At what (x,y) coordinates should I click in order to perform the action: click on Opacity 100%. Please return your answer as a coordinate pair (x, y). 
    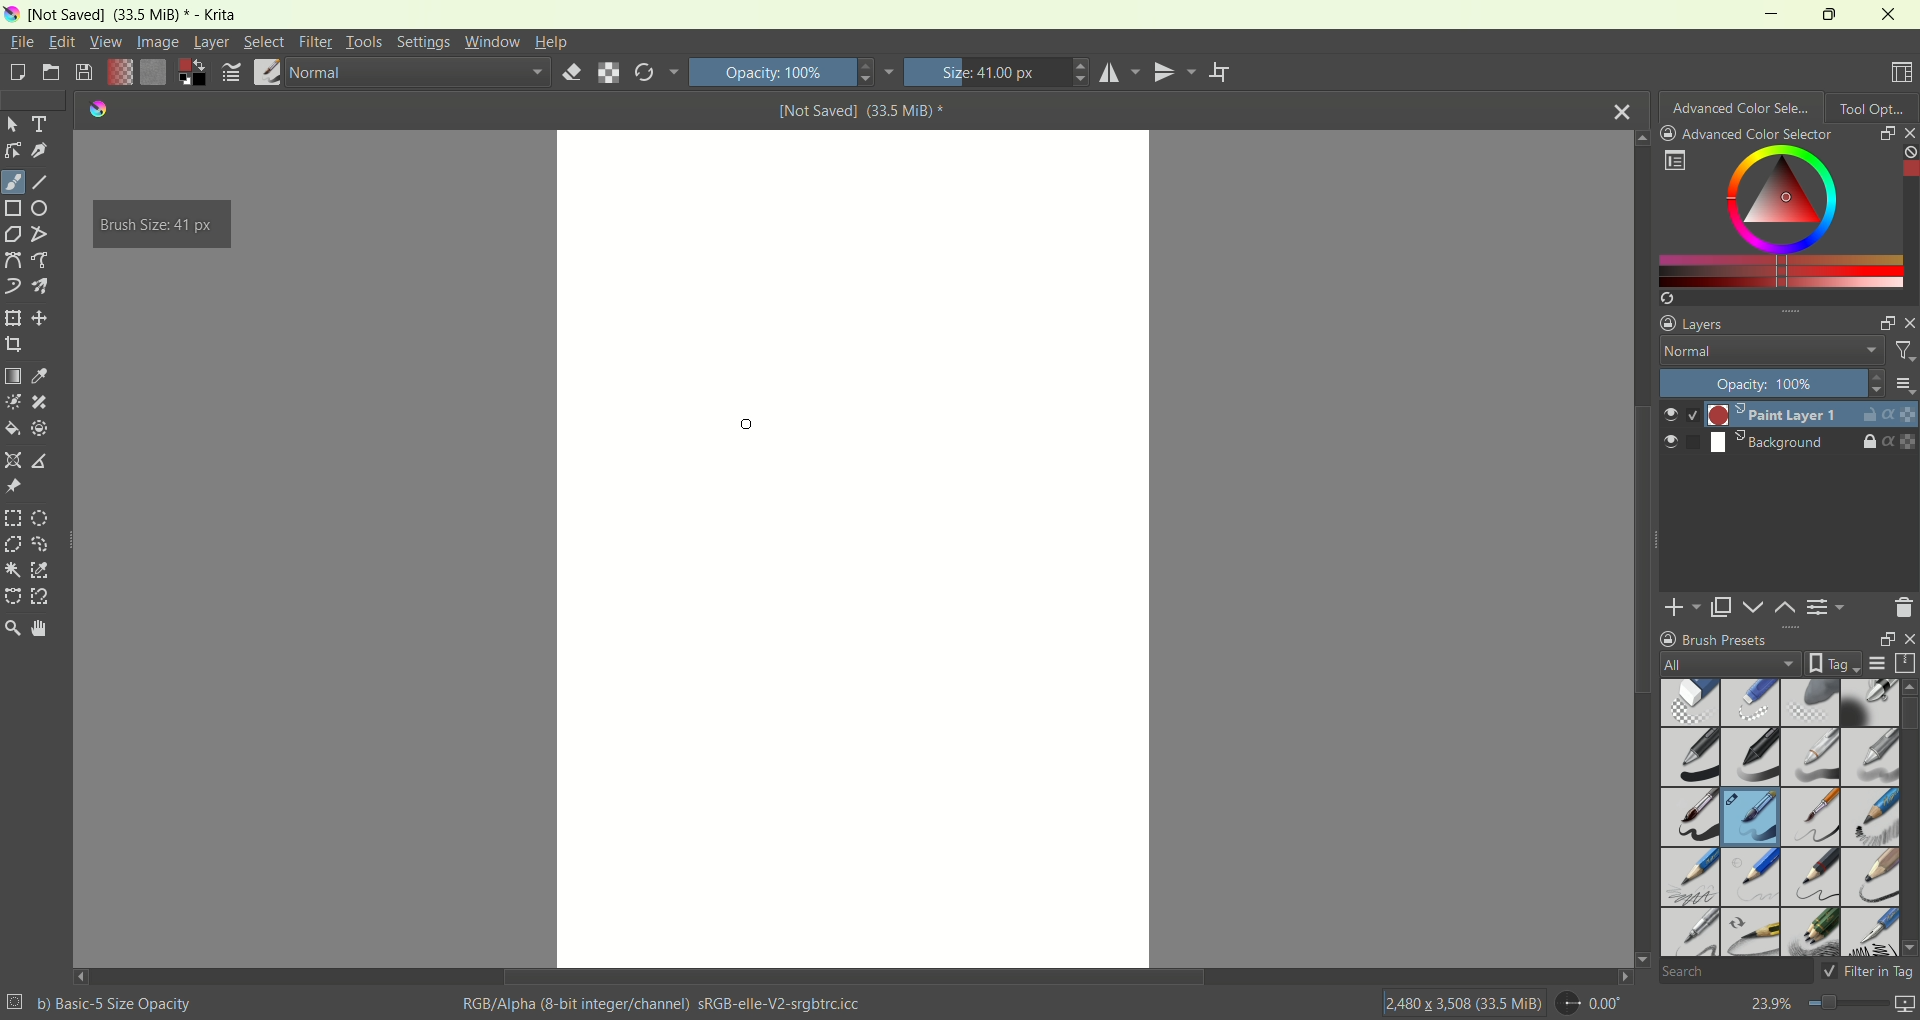
    Looking at the image, I should click on (1766, 383).